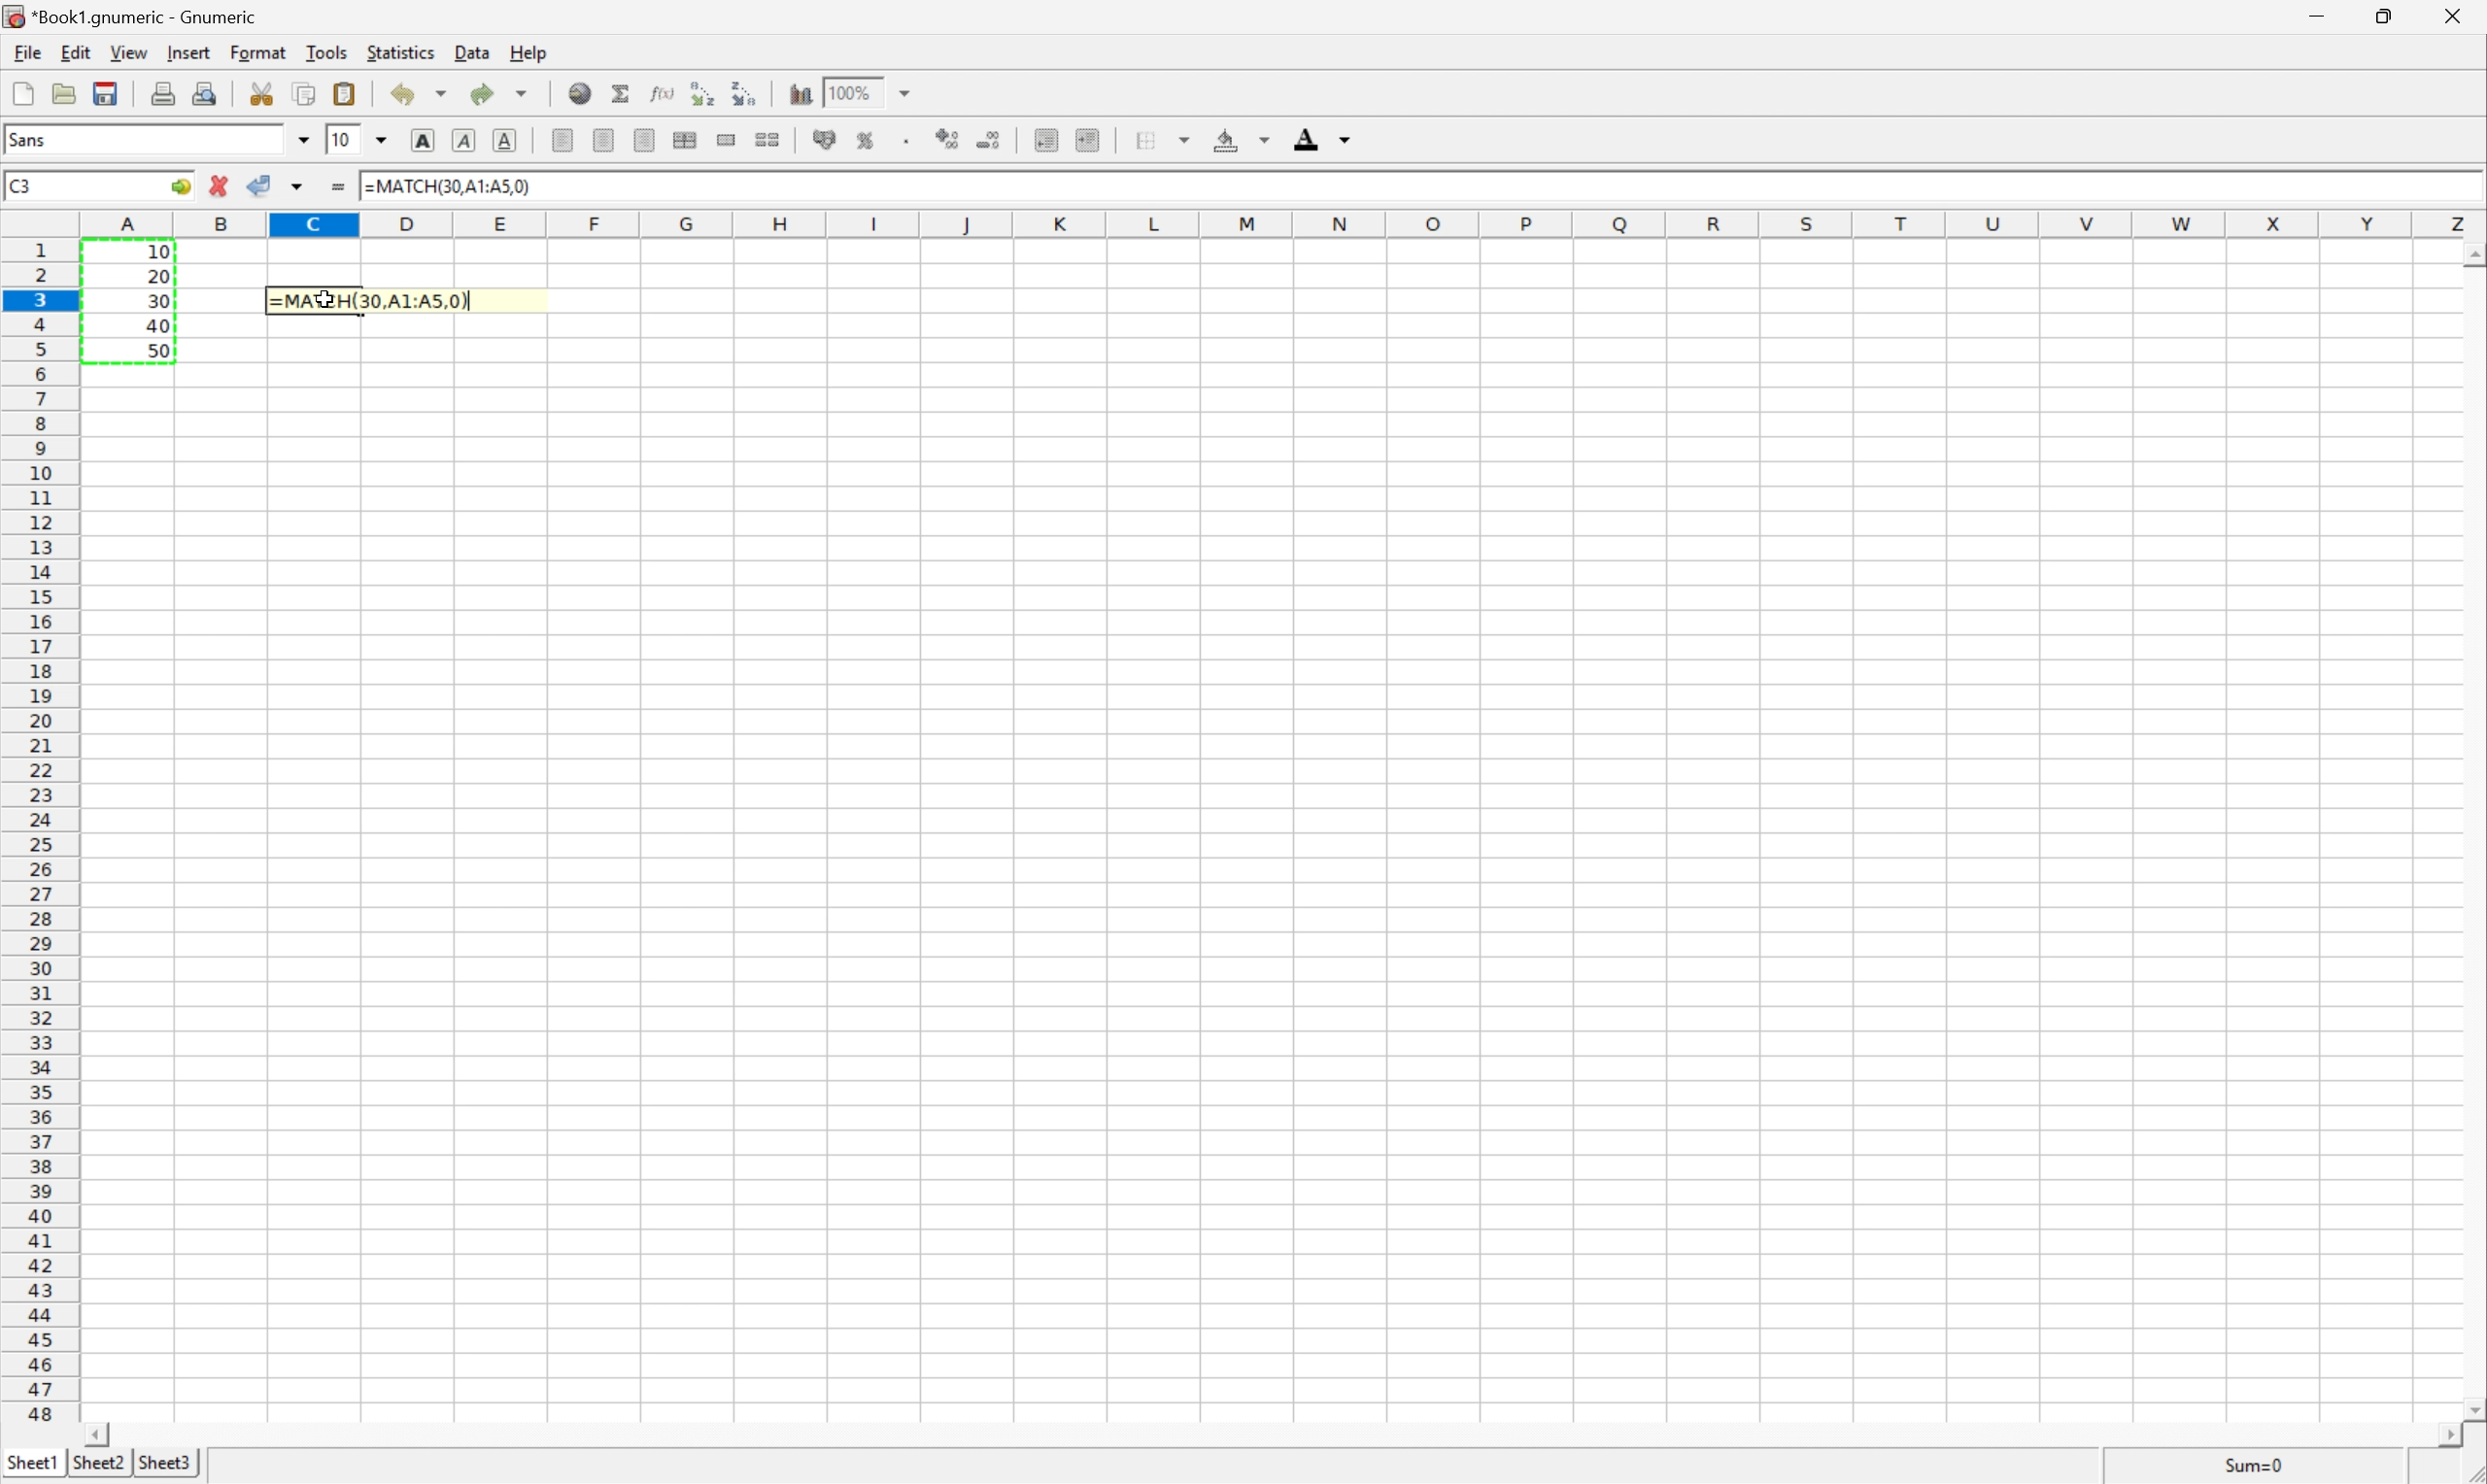 Image resolution: width=2487 pixels, height=1484 pixels. What do you see at coordinates (157, 253) in the screenshot?
I see `10` at bounding box center [157, 253].